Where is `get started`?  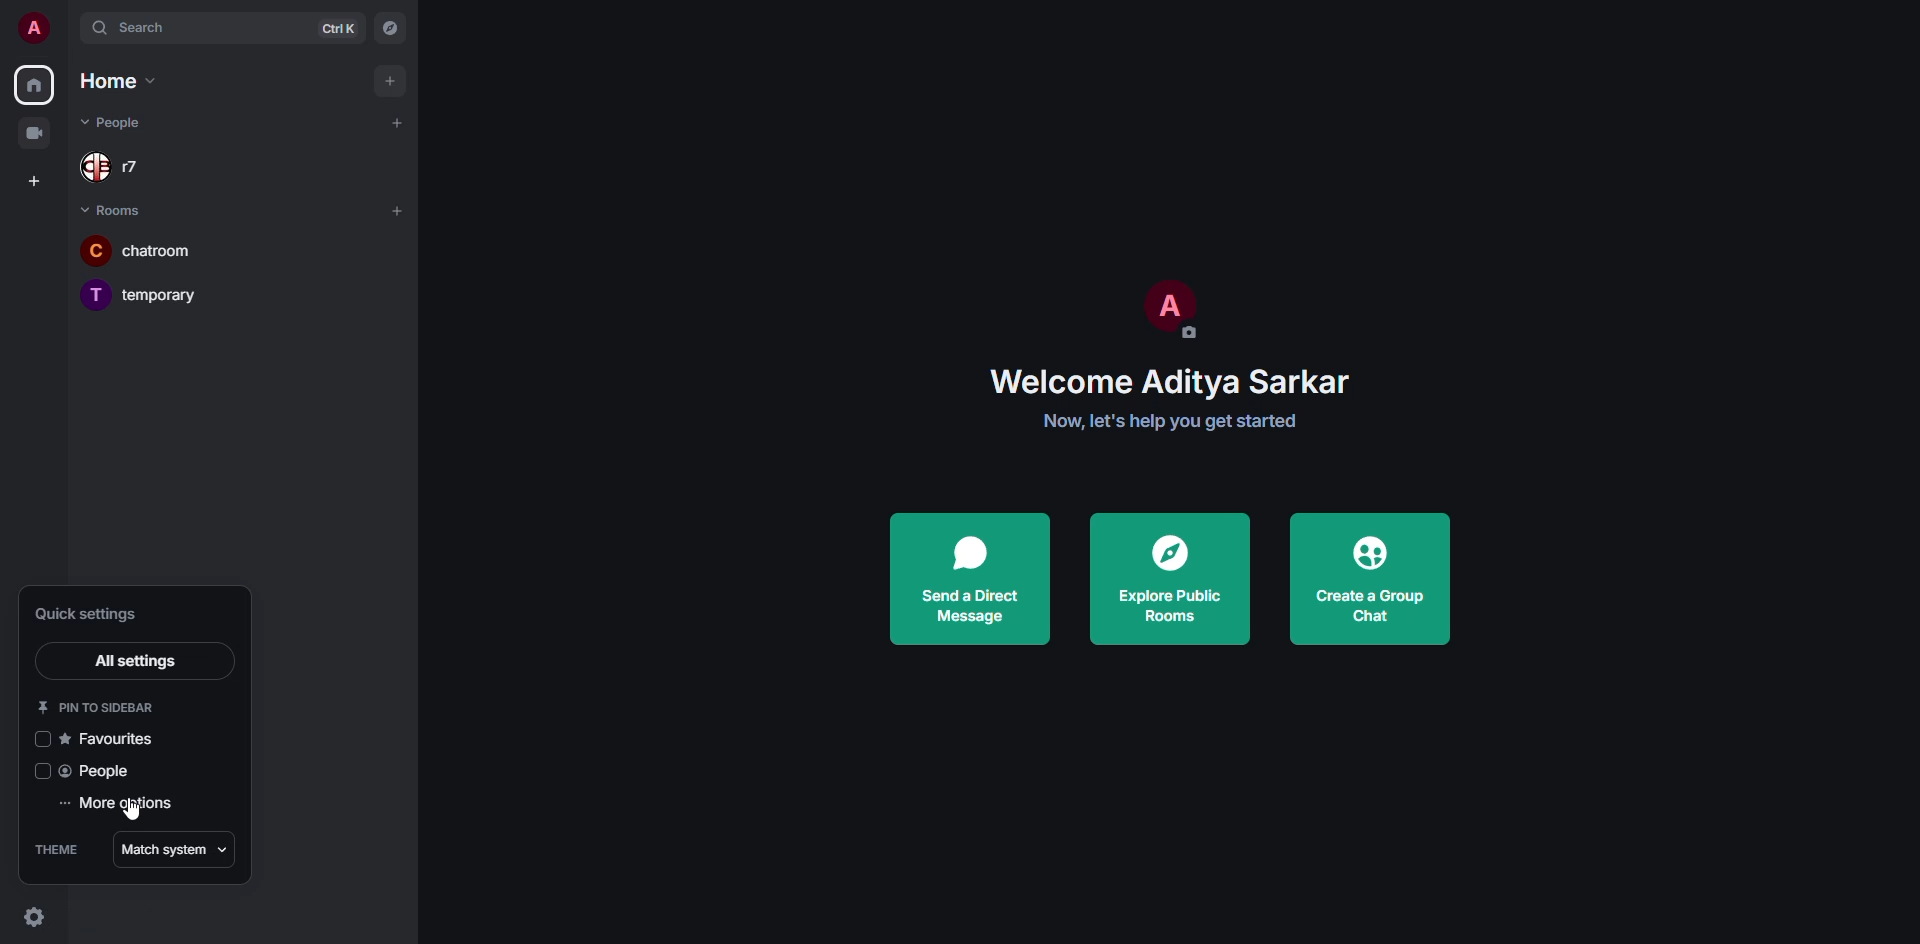 get started is located at coordinates (1171, 421).